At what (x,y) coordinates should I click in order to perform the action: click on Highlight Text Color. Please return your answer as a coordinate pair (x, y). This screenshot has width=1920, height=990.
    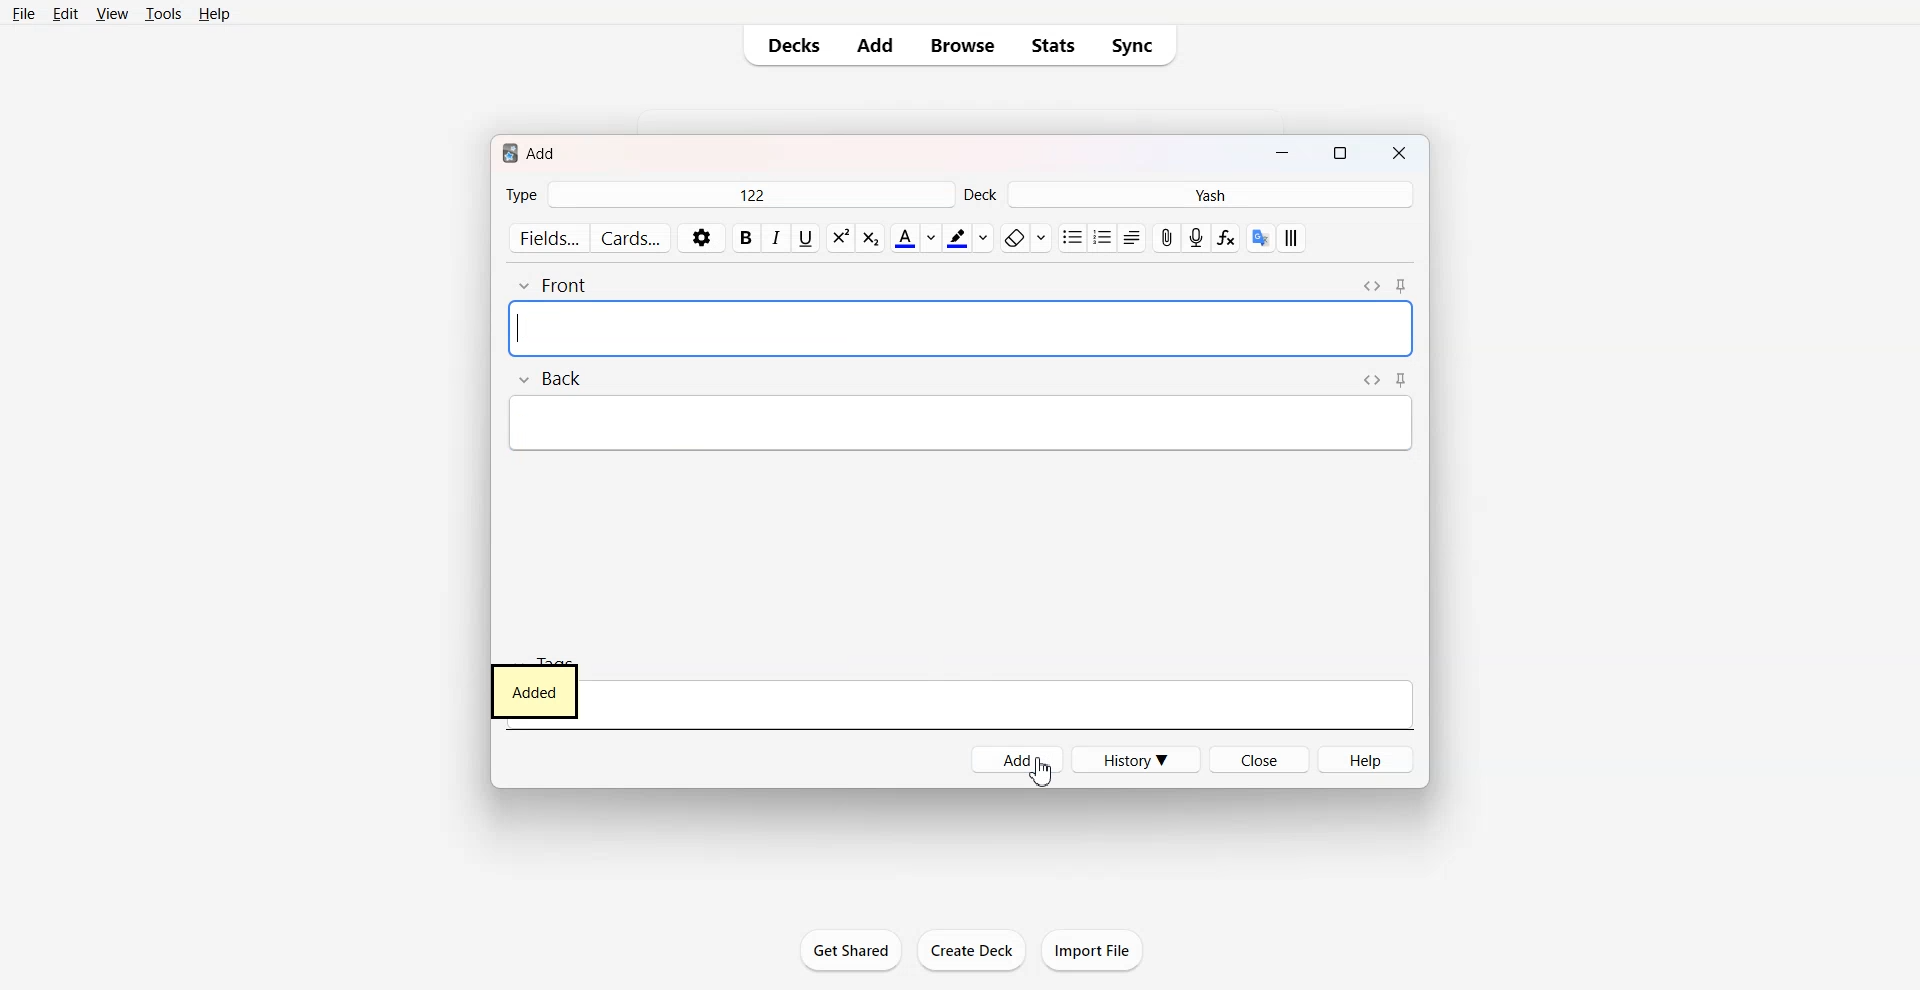
    Looking at the image, I should click on (968, 238).